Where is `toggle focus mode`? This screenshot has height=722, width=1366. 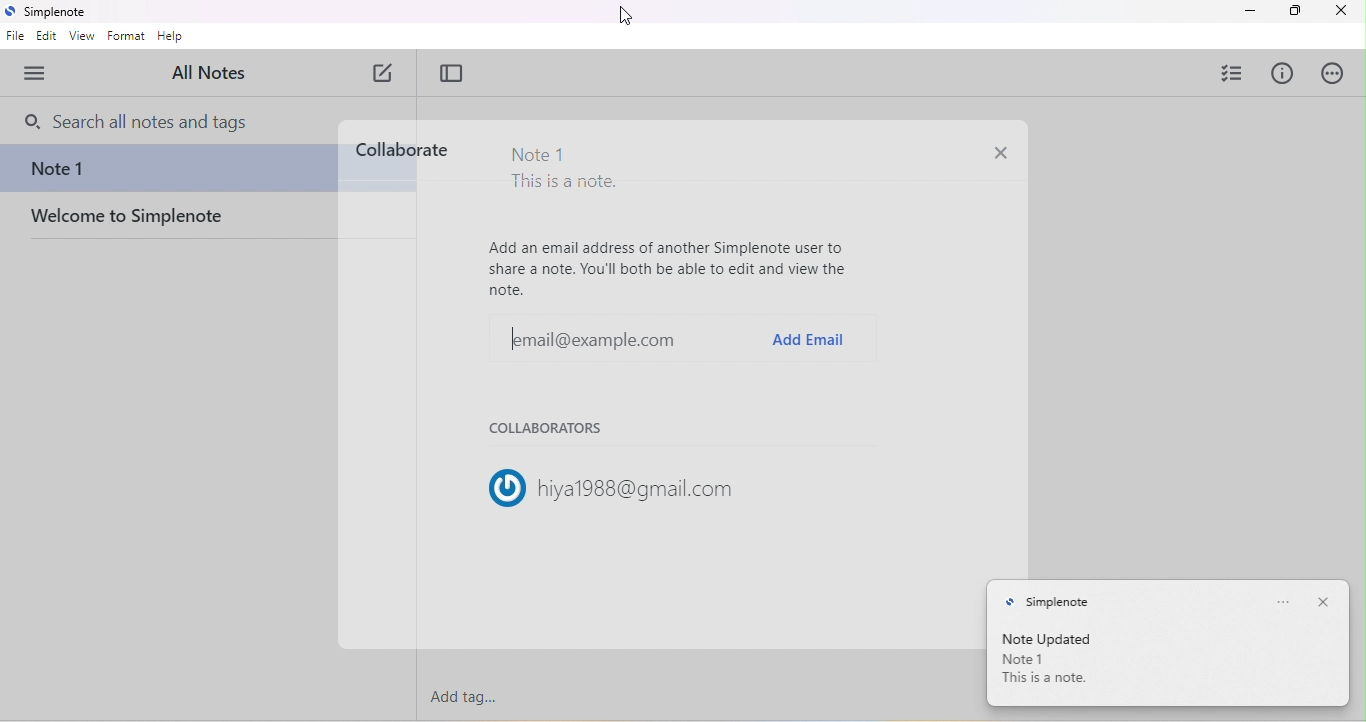
toggle focus mode is located at coordinates (452, 74).